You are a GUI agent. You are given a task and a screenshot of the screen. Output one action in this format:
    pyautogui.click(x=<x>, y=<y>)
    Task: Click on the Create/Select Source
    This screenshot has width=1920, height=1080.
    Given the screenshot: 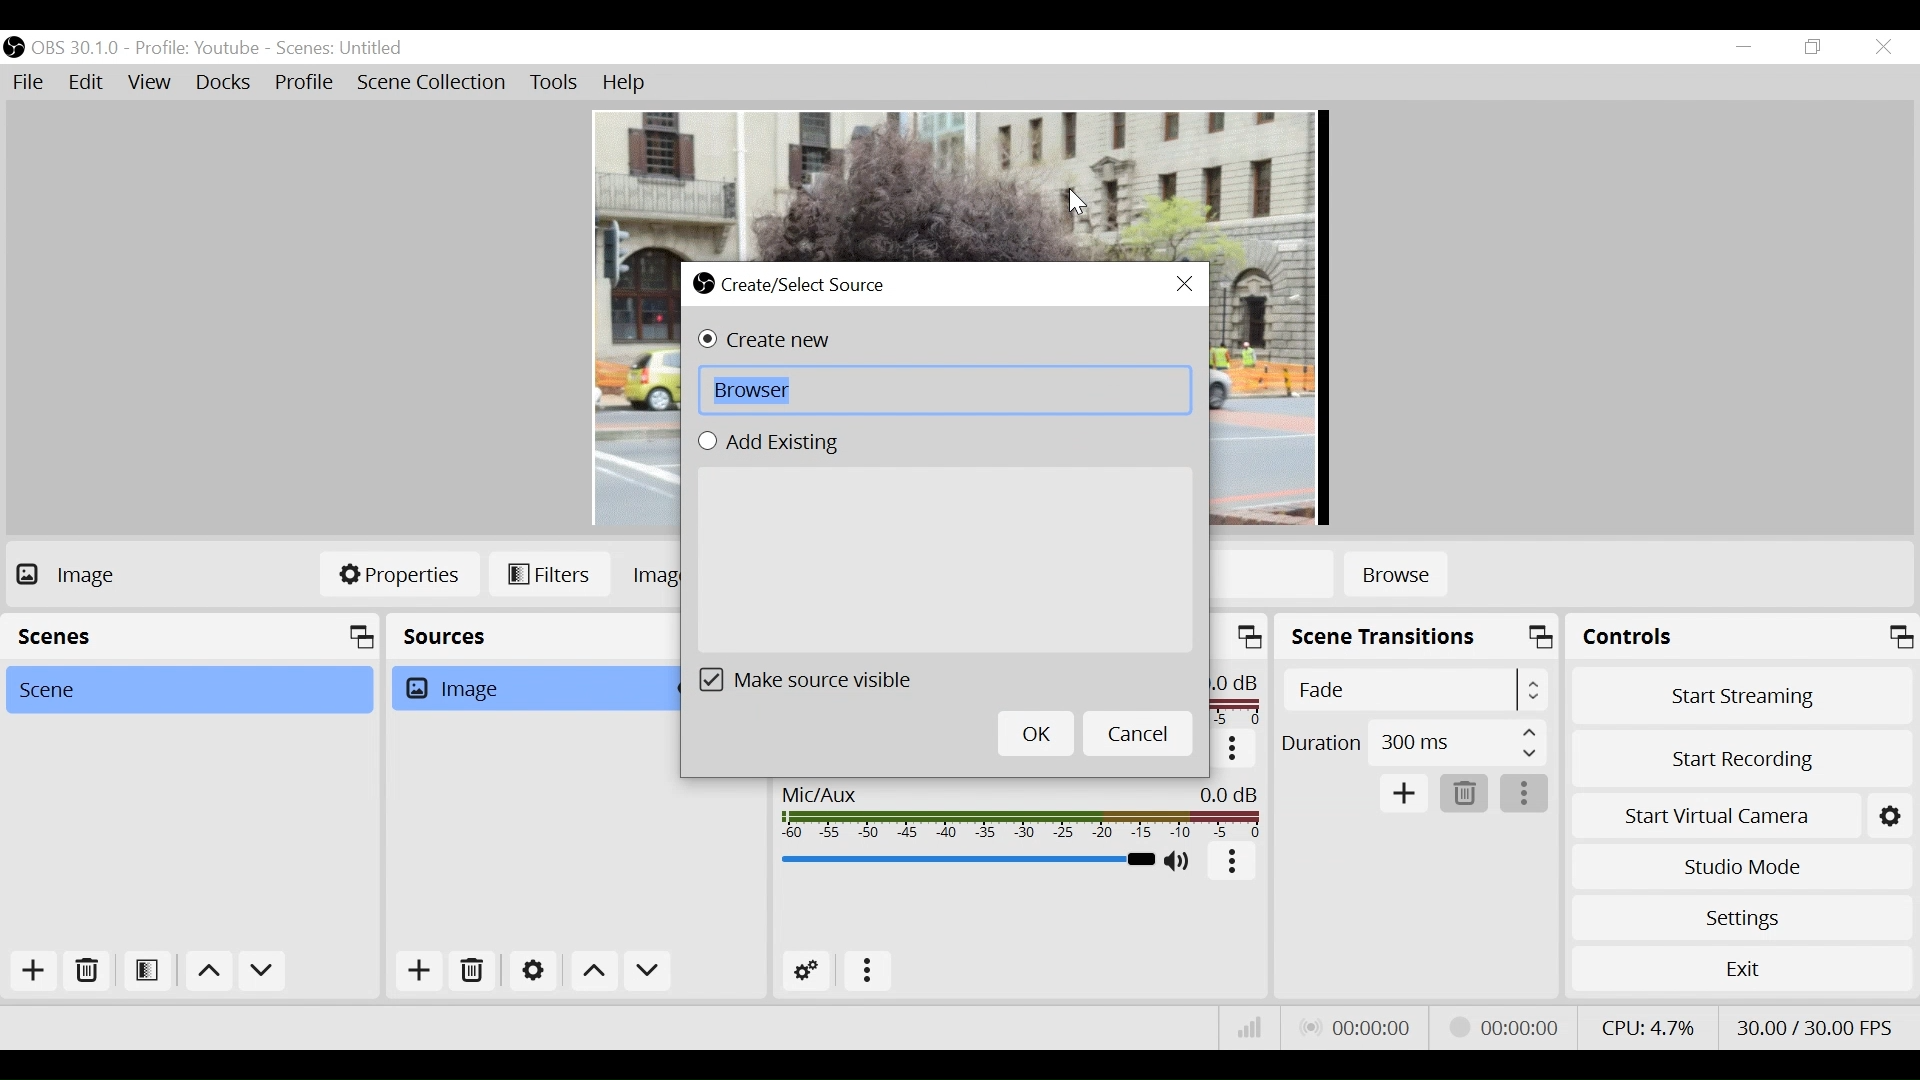 What is the action you would take?
    pyautogui.click(x=797, y=284)
    